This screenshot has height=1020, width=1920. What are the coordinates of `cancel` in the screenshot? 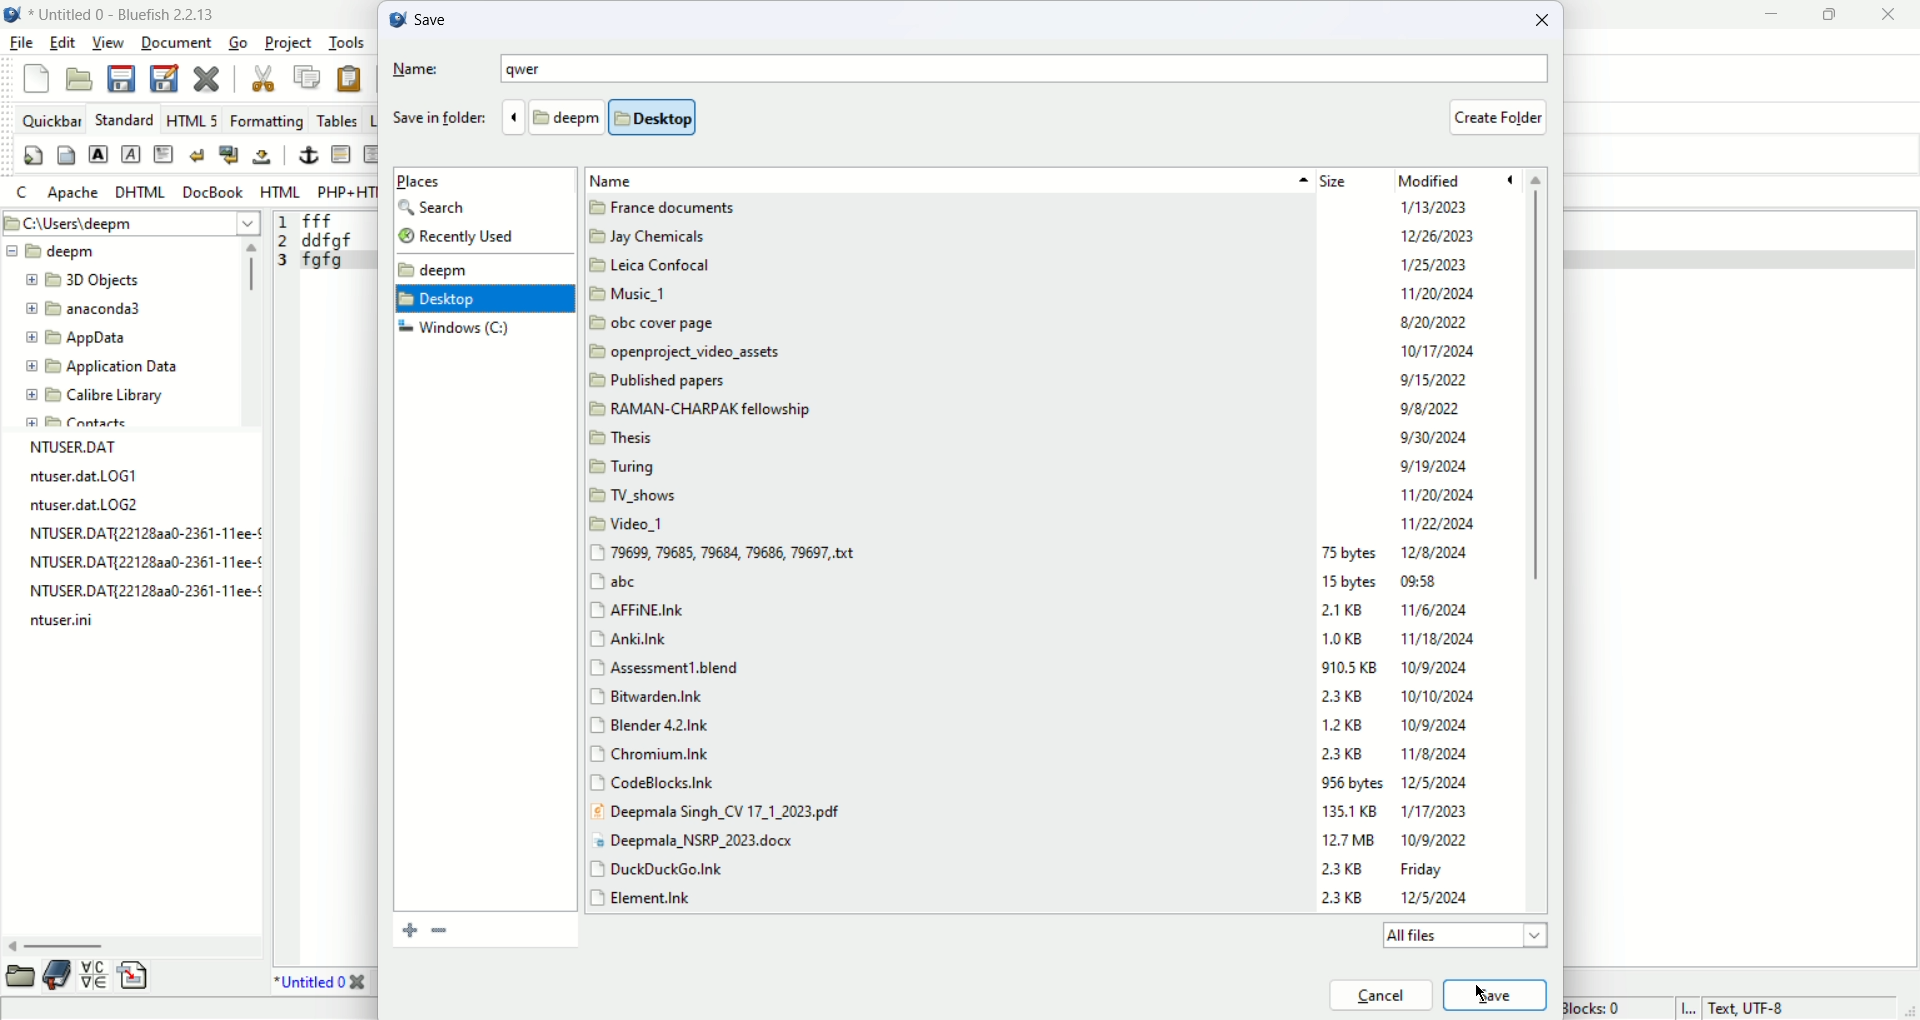 It's located at (1379, 993).